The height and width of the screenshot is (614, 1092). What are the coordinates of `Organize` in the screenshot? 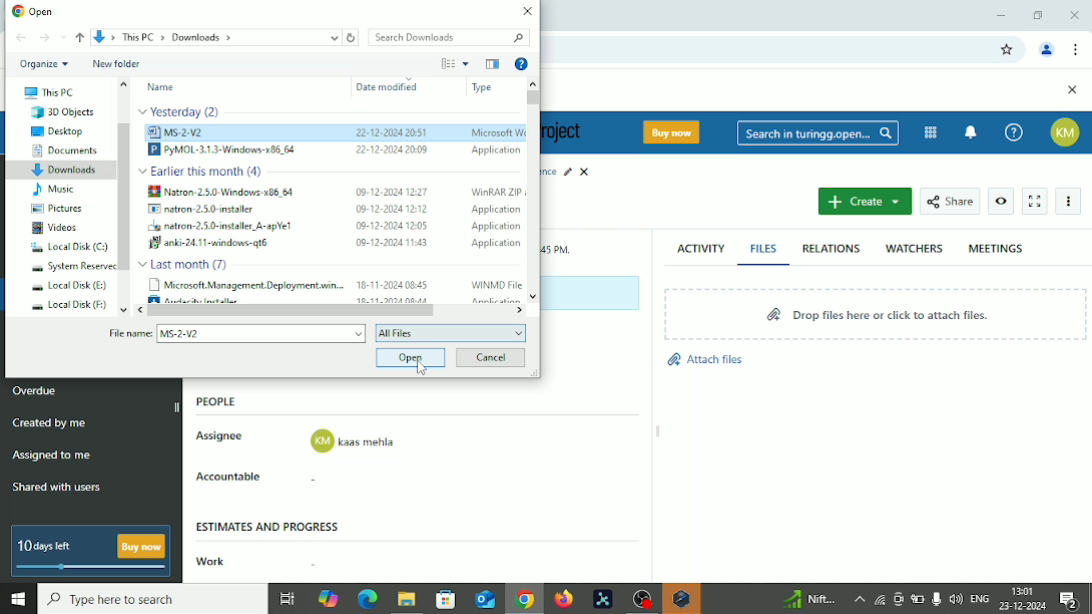 It's located at (44, 63).